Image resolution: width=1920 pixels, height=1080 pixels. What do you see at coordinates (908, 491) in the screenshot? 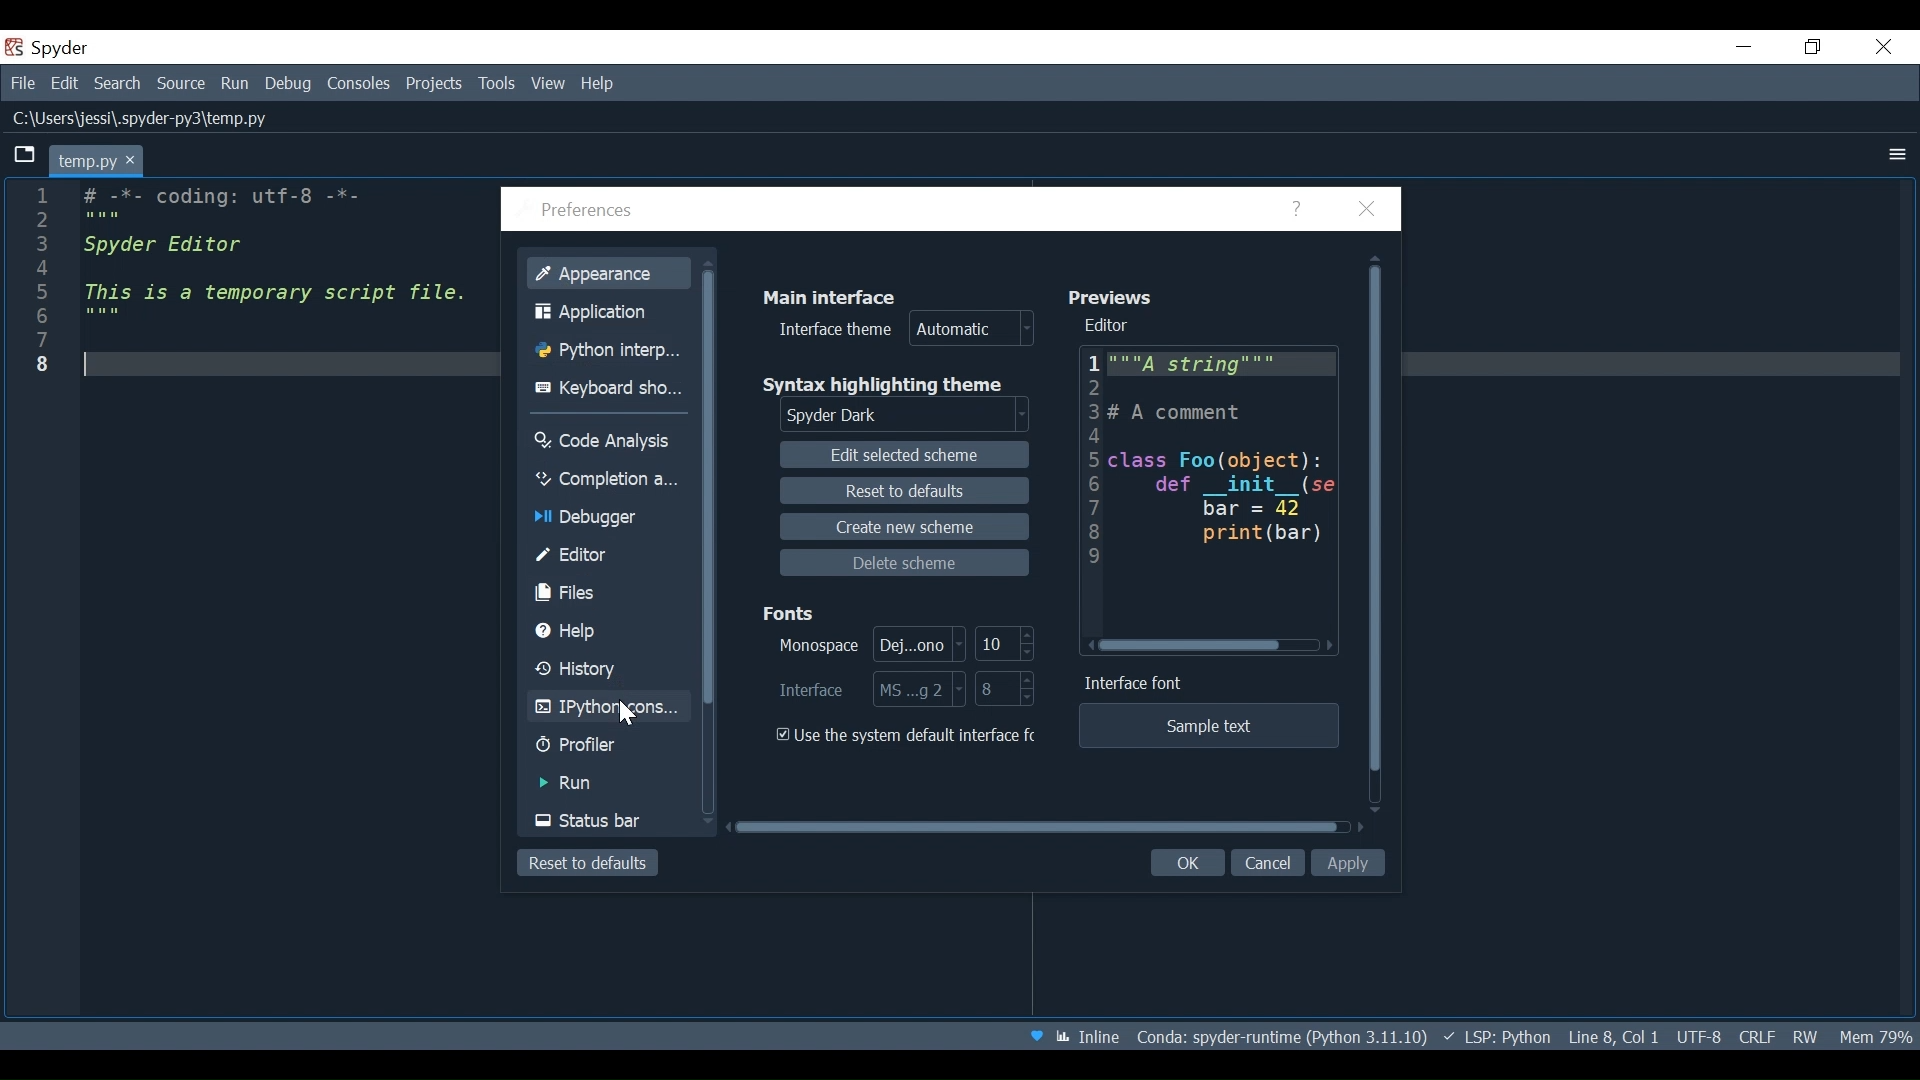
I see `Reset to defaults` at bounding box center [908, 491].